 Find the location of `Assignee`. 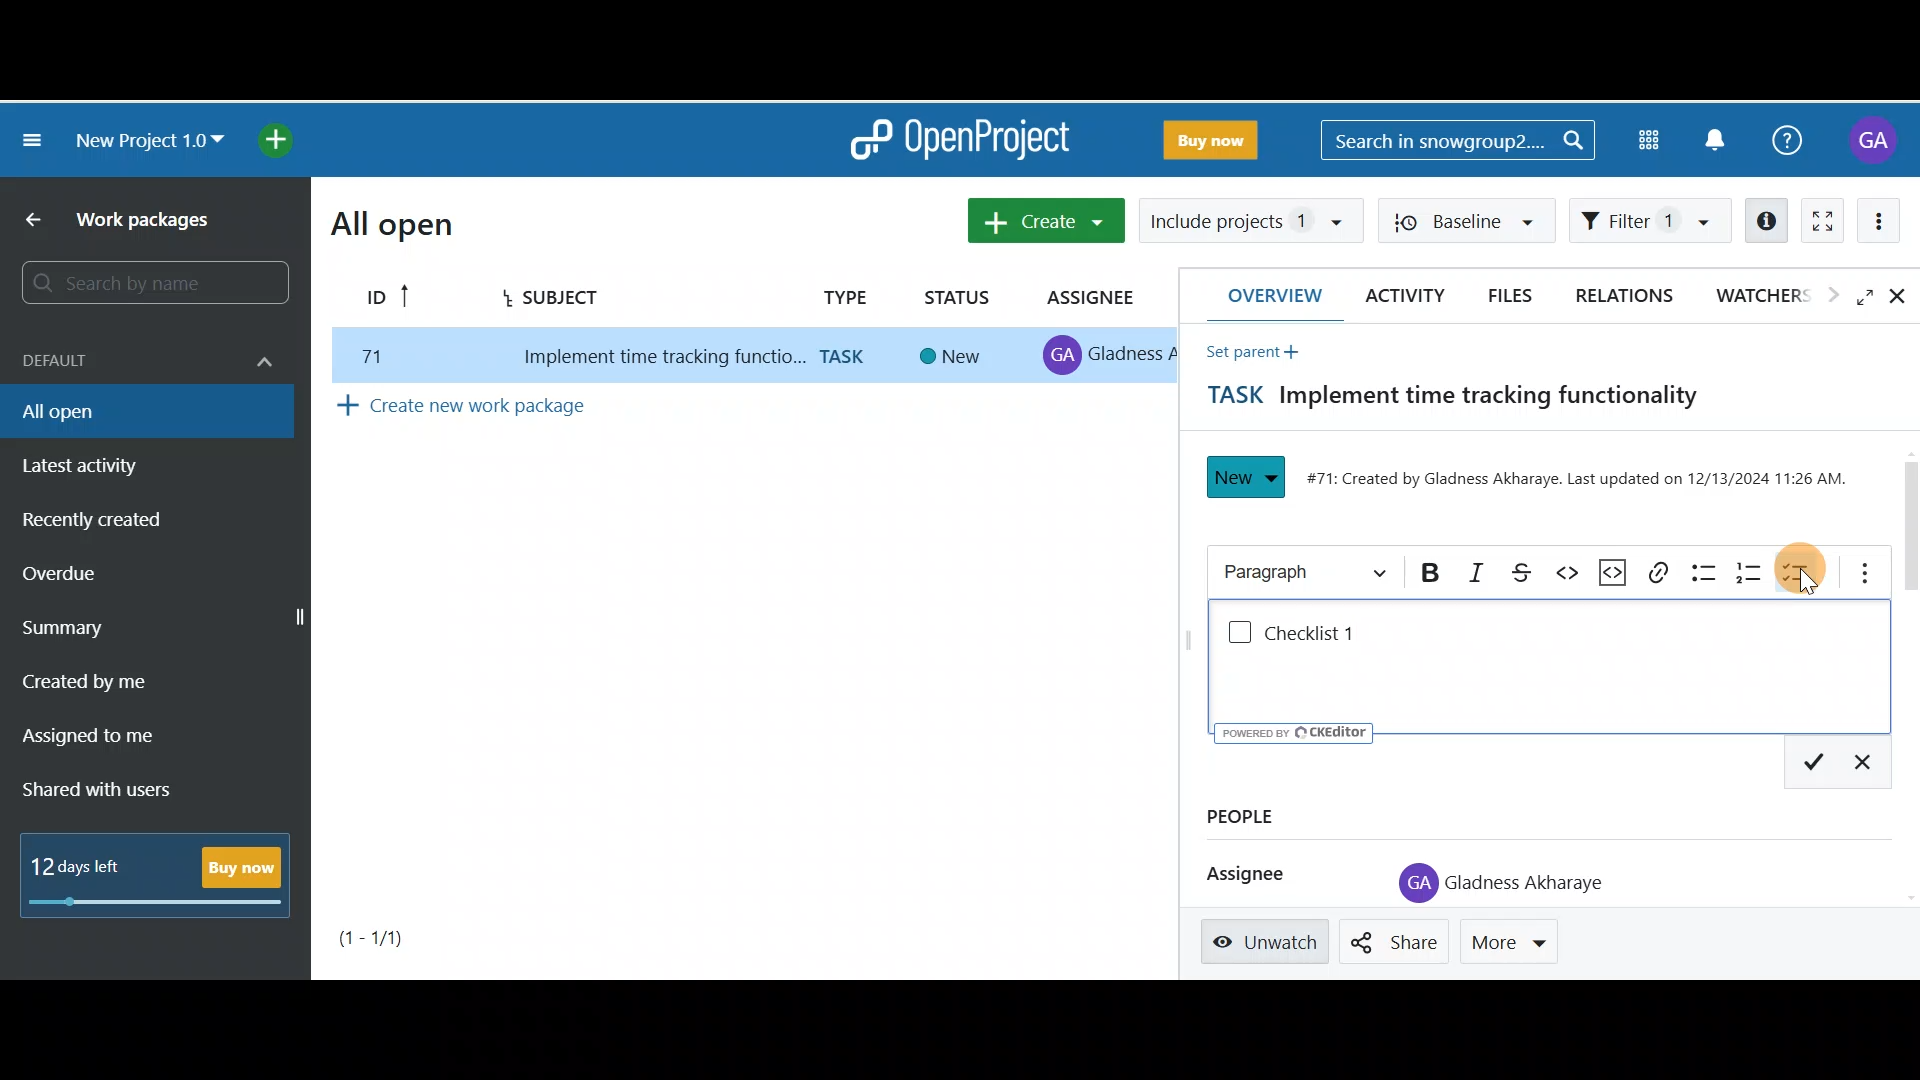

Assignee is located at coordinates (1238, 872).